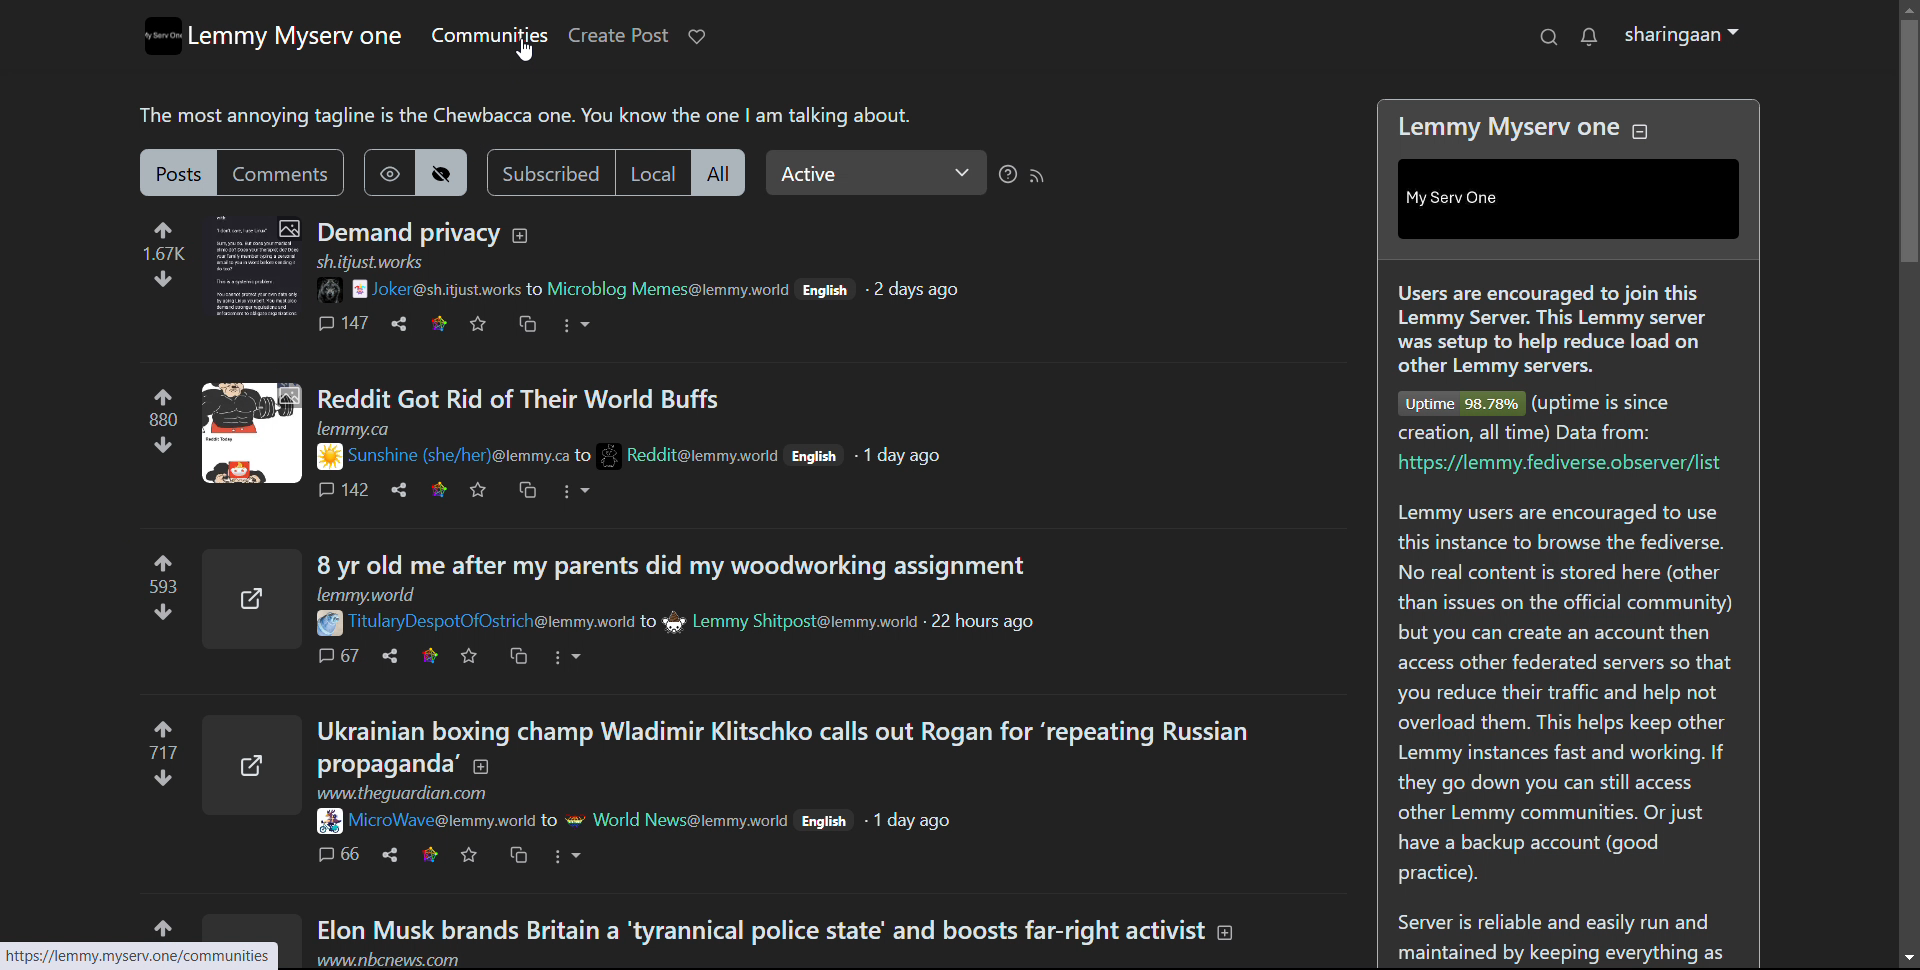 This screenshot has height=970, width=1920. I want to click on English, so click(826, 825).